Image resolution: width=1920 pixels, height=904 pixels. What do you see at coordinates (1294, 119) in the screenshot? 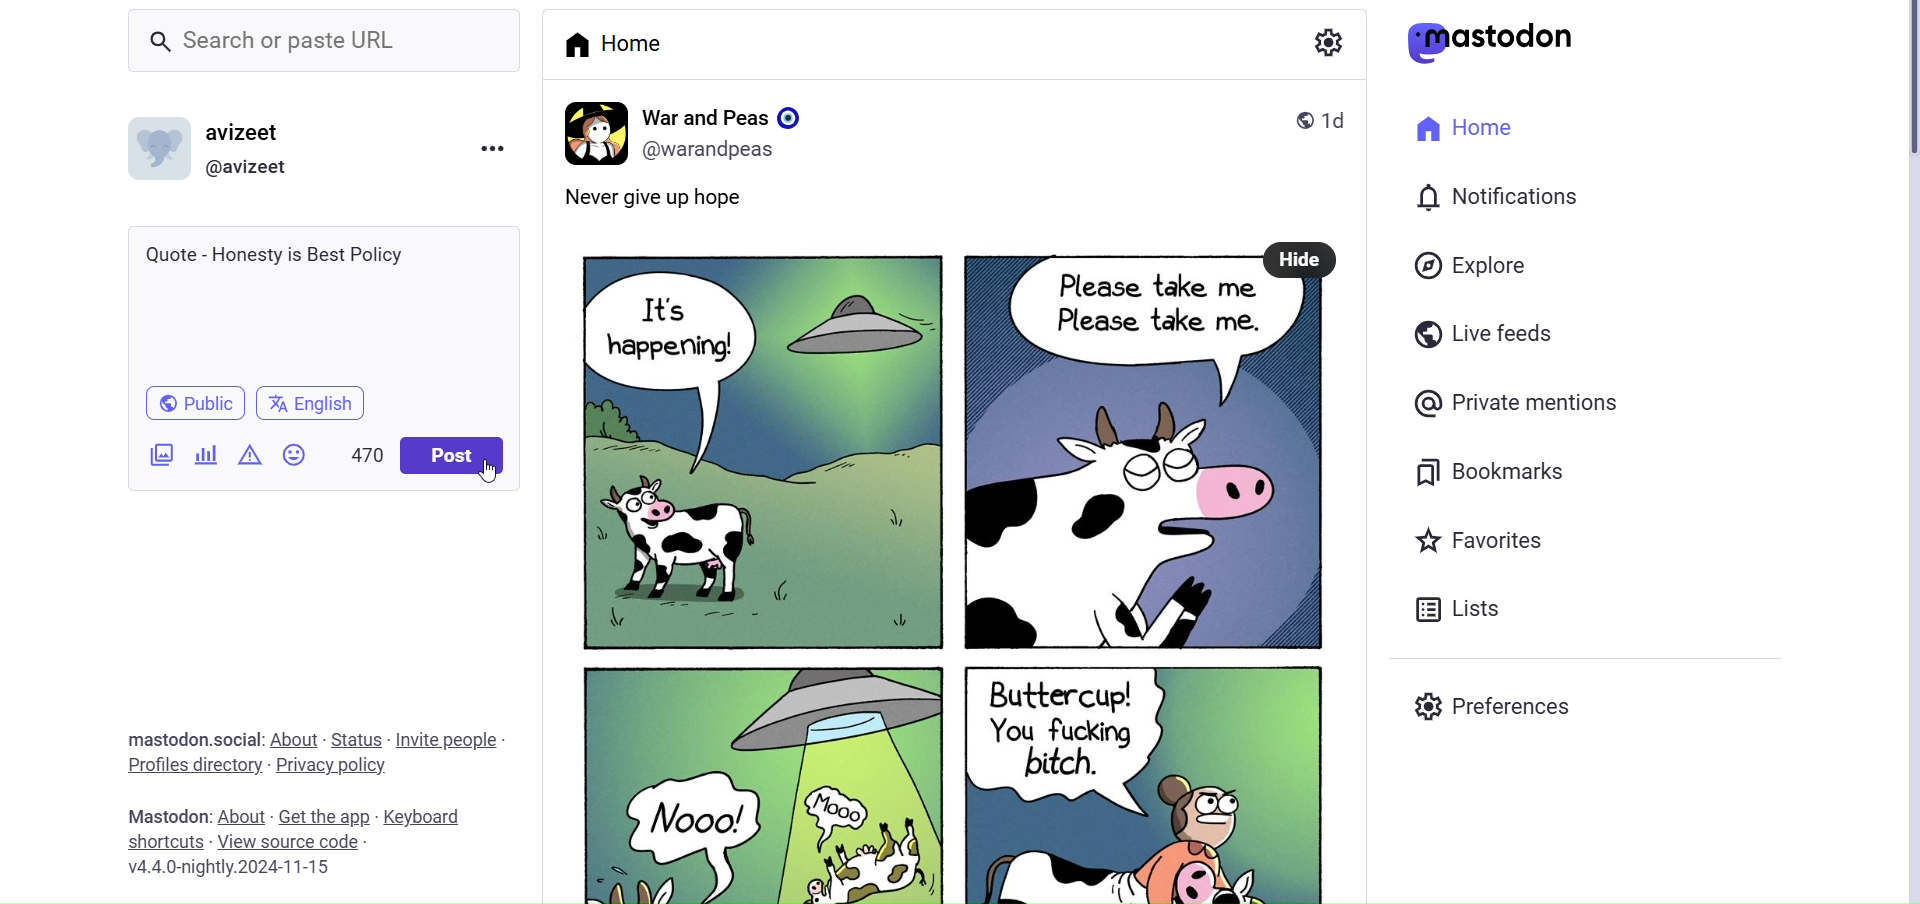
I see `public post` at bounding box center [1294, 119].